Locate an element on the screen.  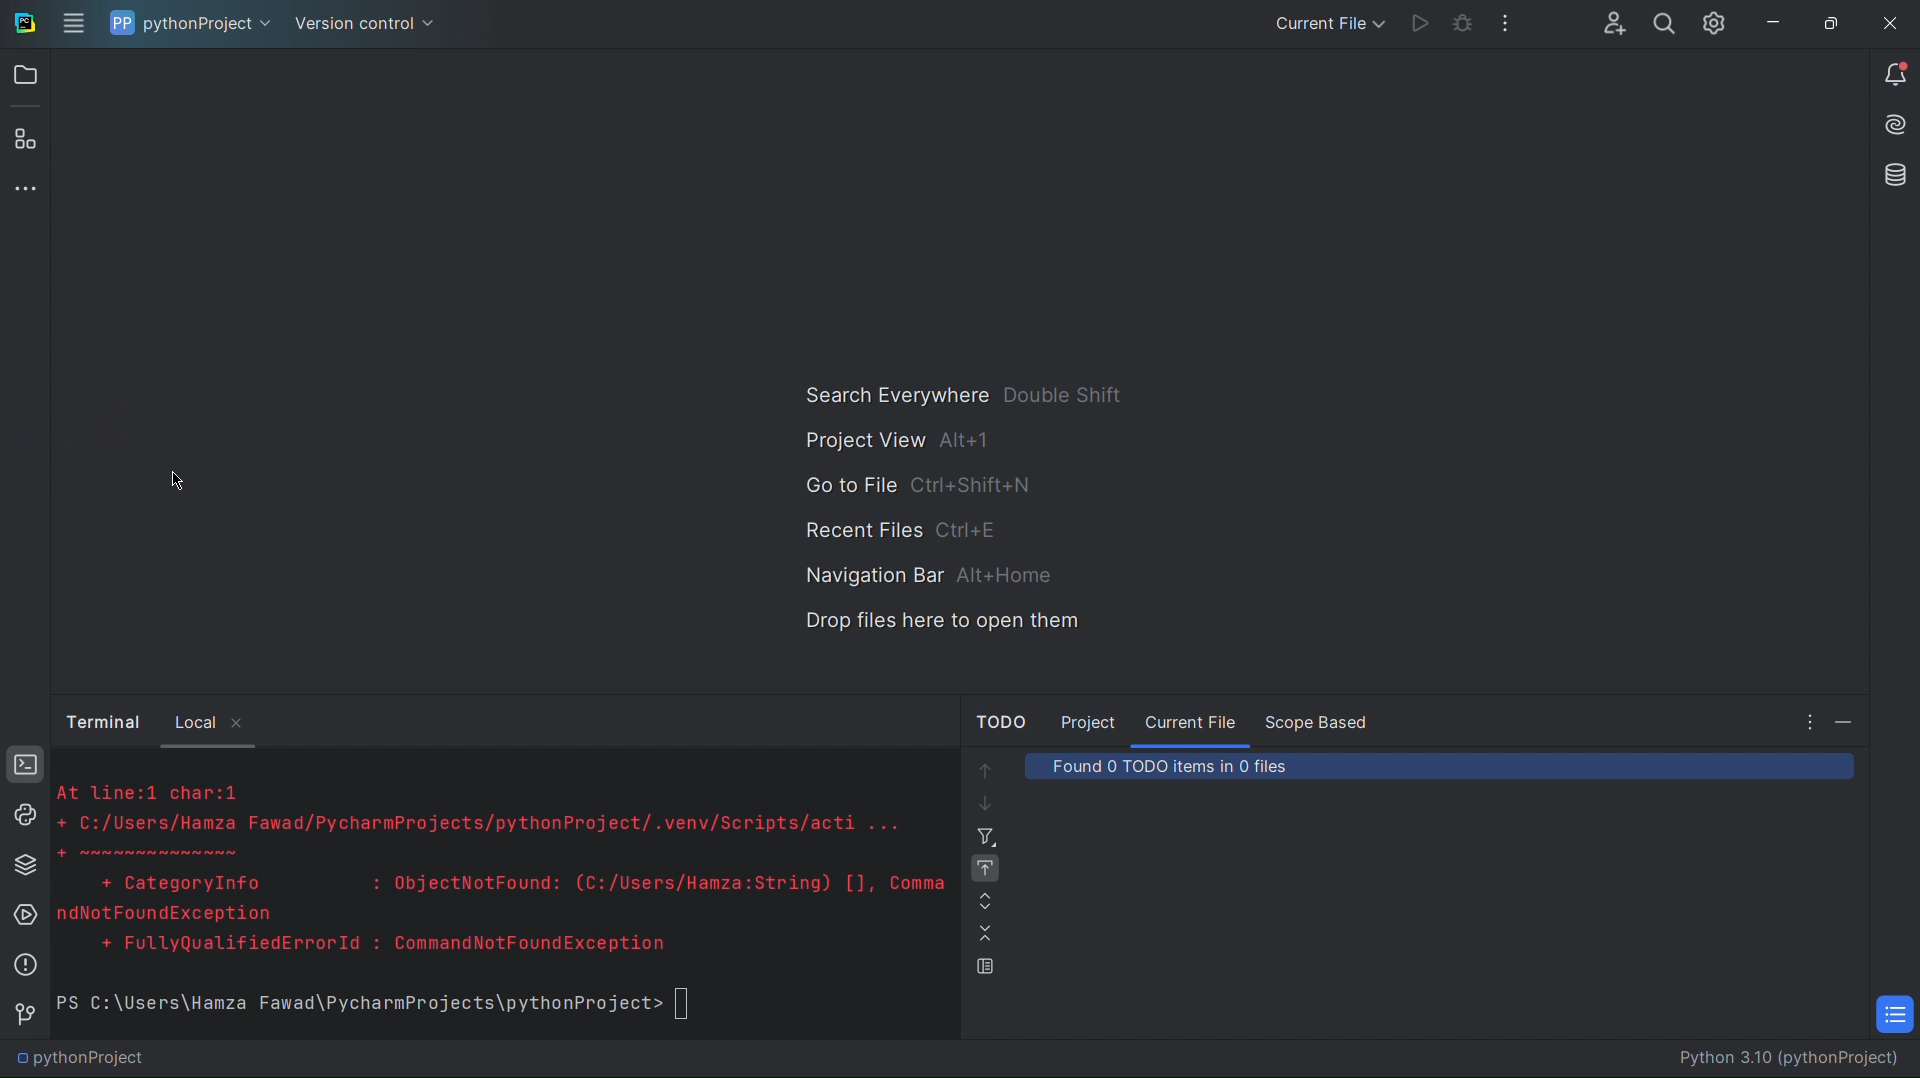
Minimize is located at coordinates (1851, 723).